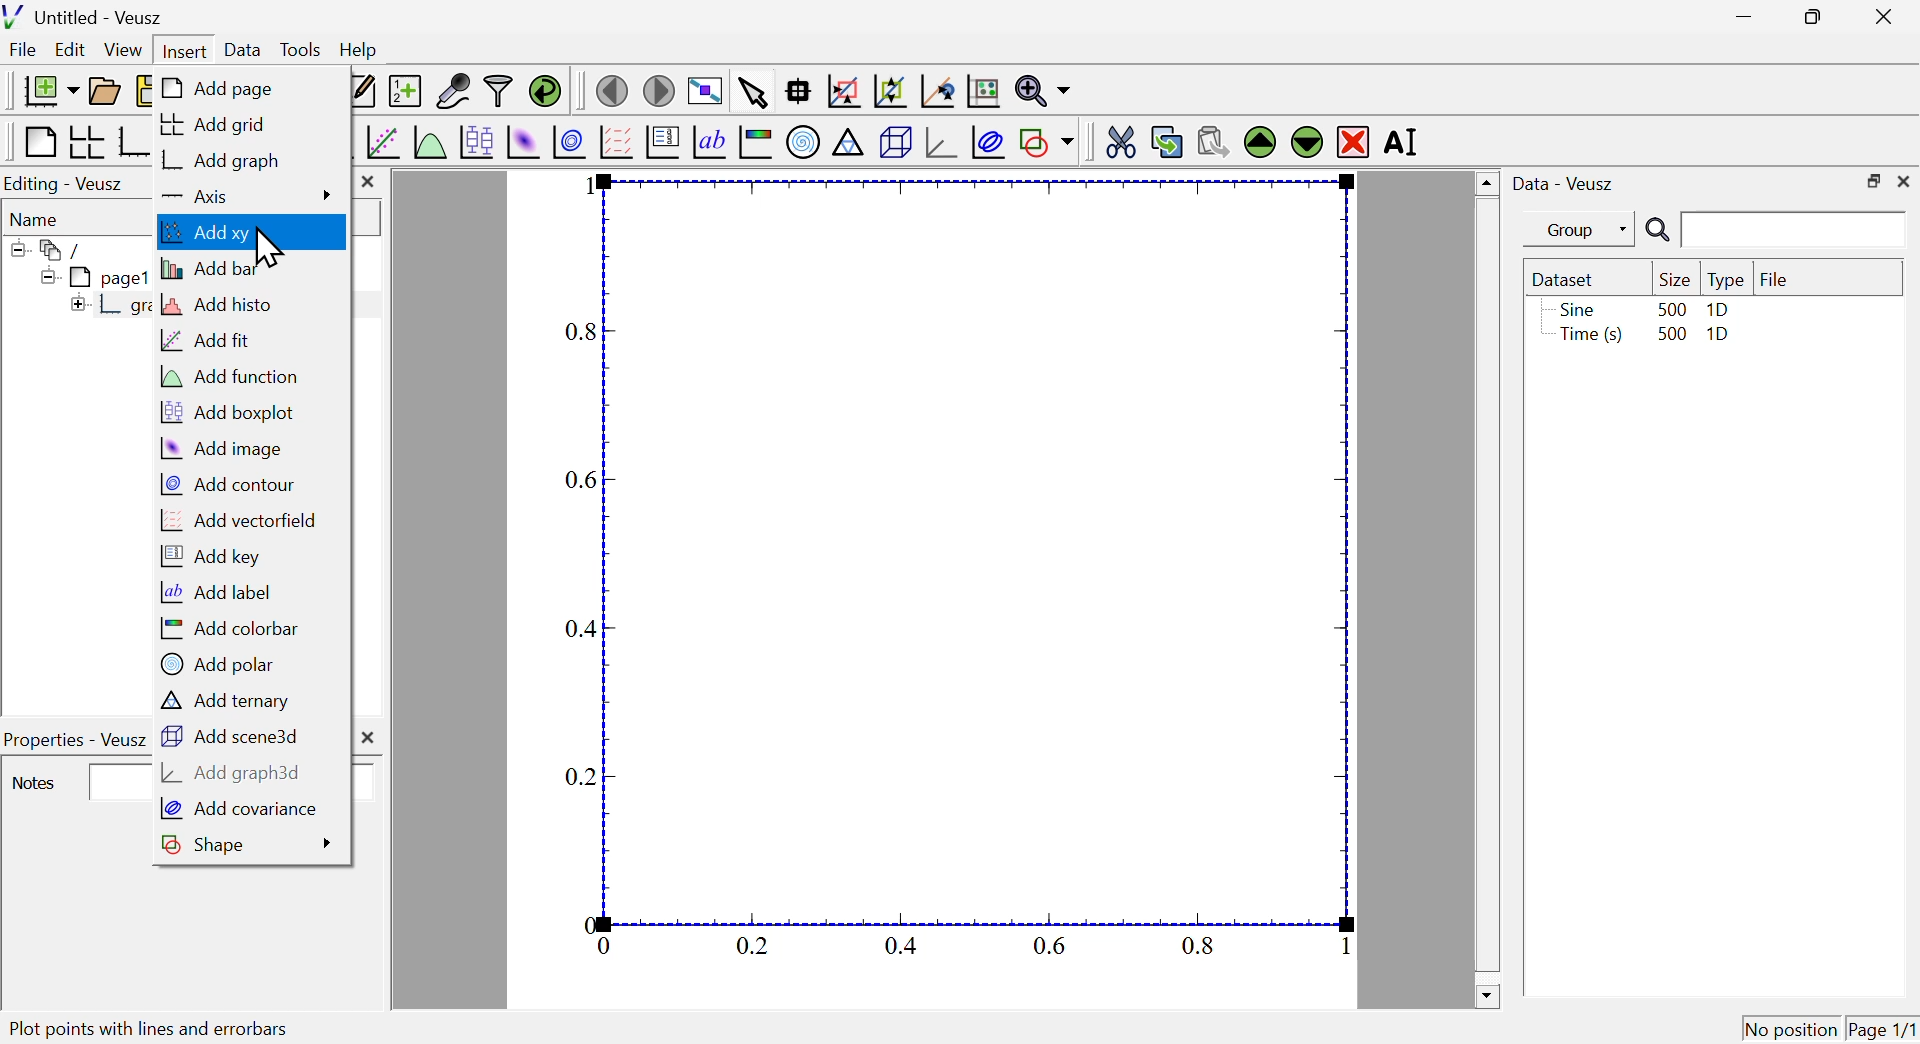 This screenshot has height=1044, width=1920. What do you see at coordinates (524, 141) in the screenshot?
I see `plot a 2d dataset as an image` at bounding box center [524, 141].